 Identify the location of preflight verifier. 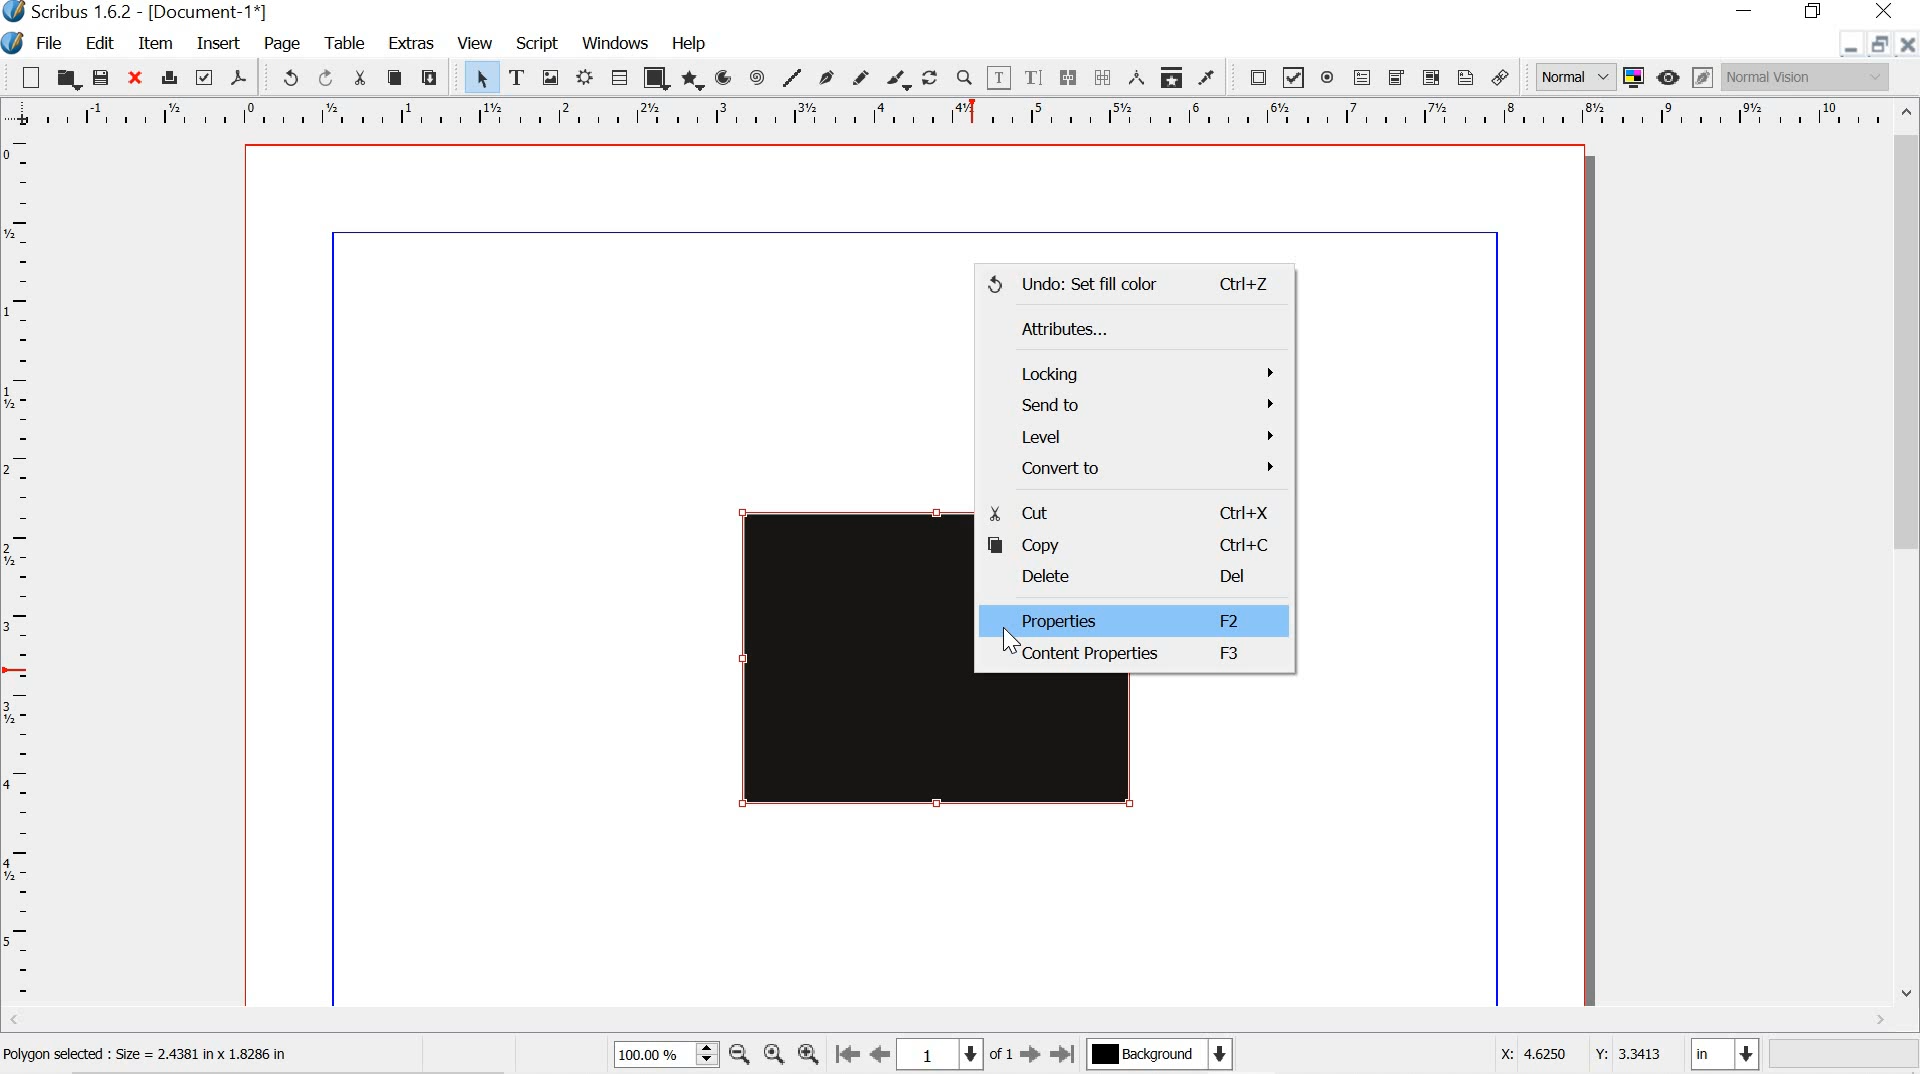
(202, 77).